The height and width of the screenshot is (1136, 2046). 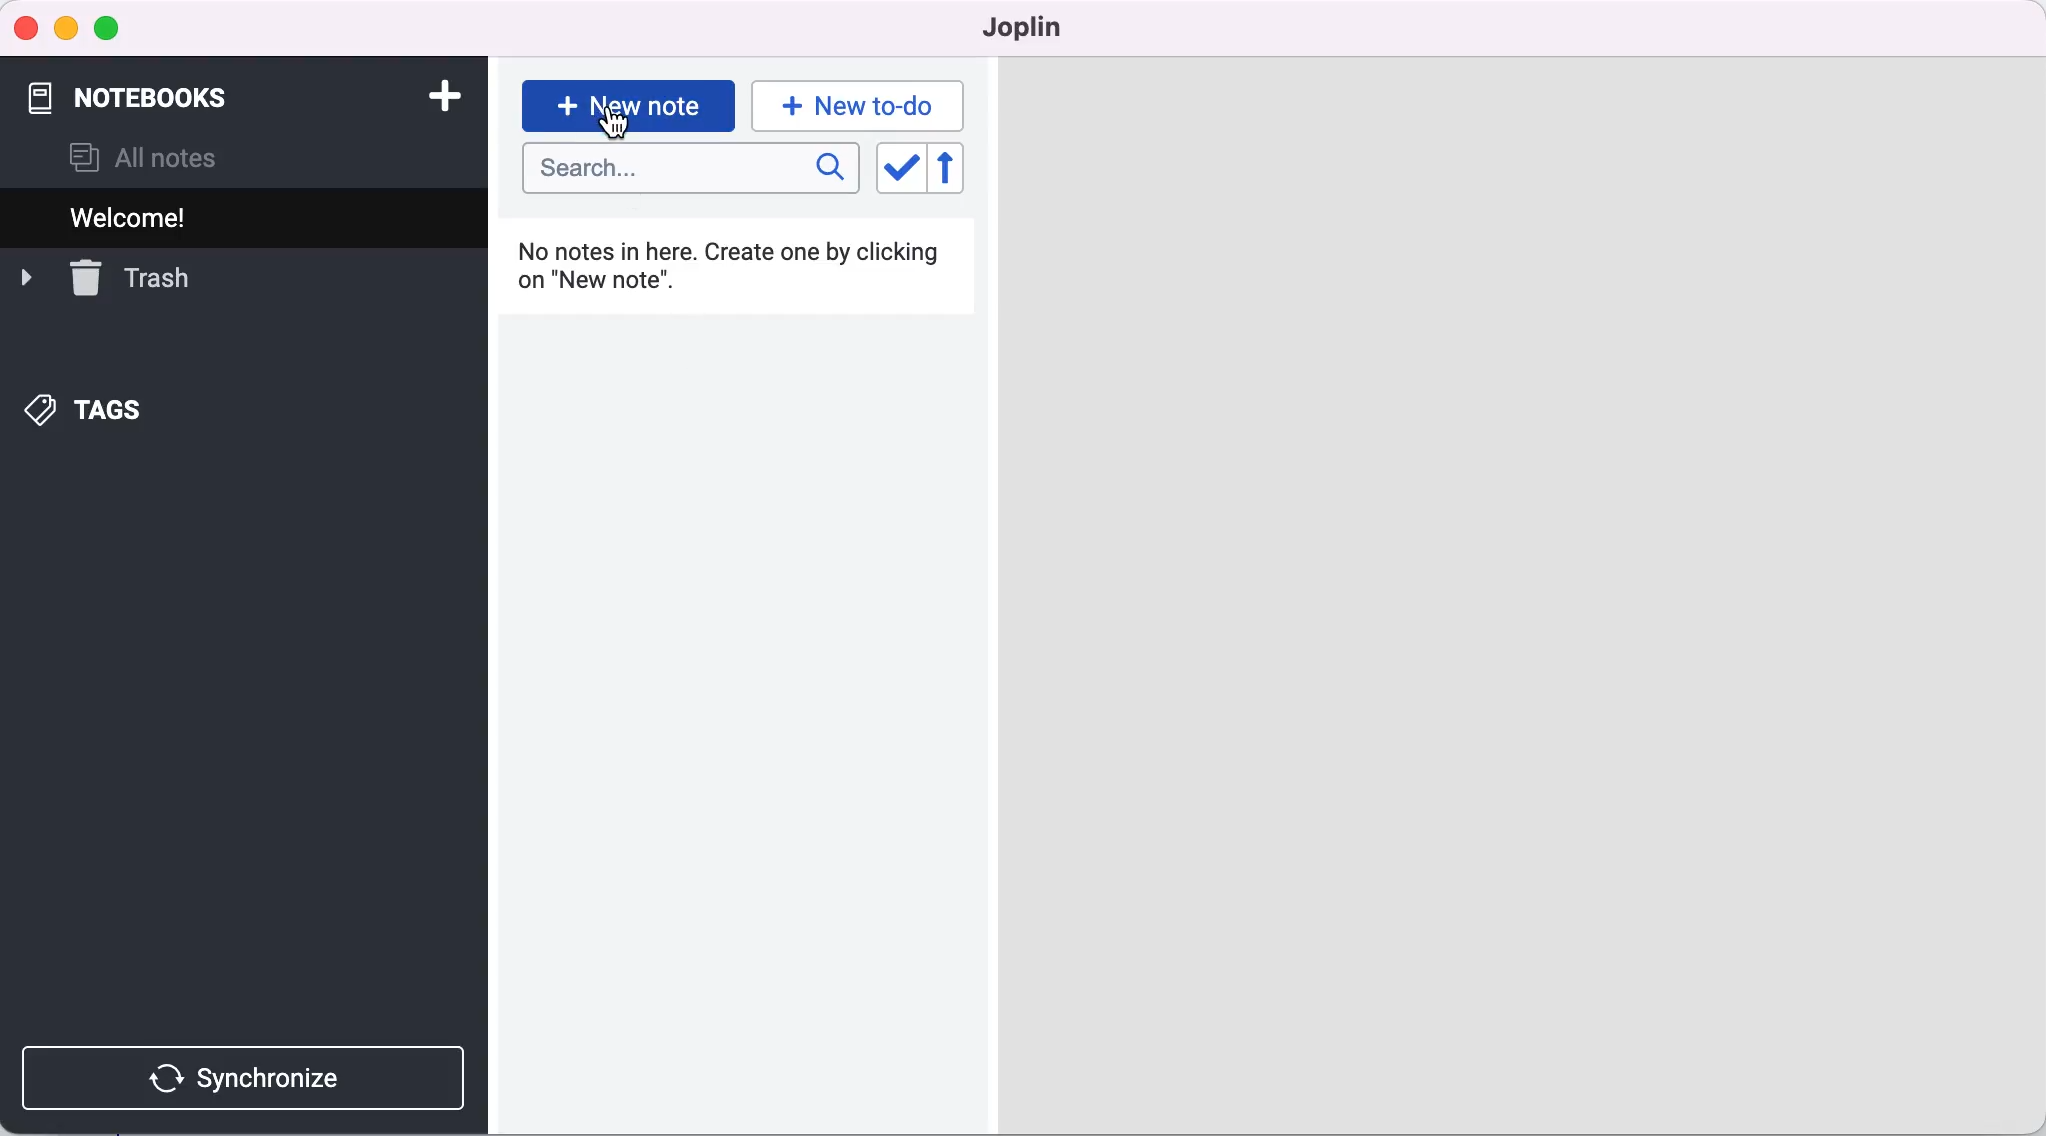 What do you see at coordinates (899, 172) in the screenshot?
I see `toggle sort order field` at bounding box center [899, 172].